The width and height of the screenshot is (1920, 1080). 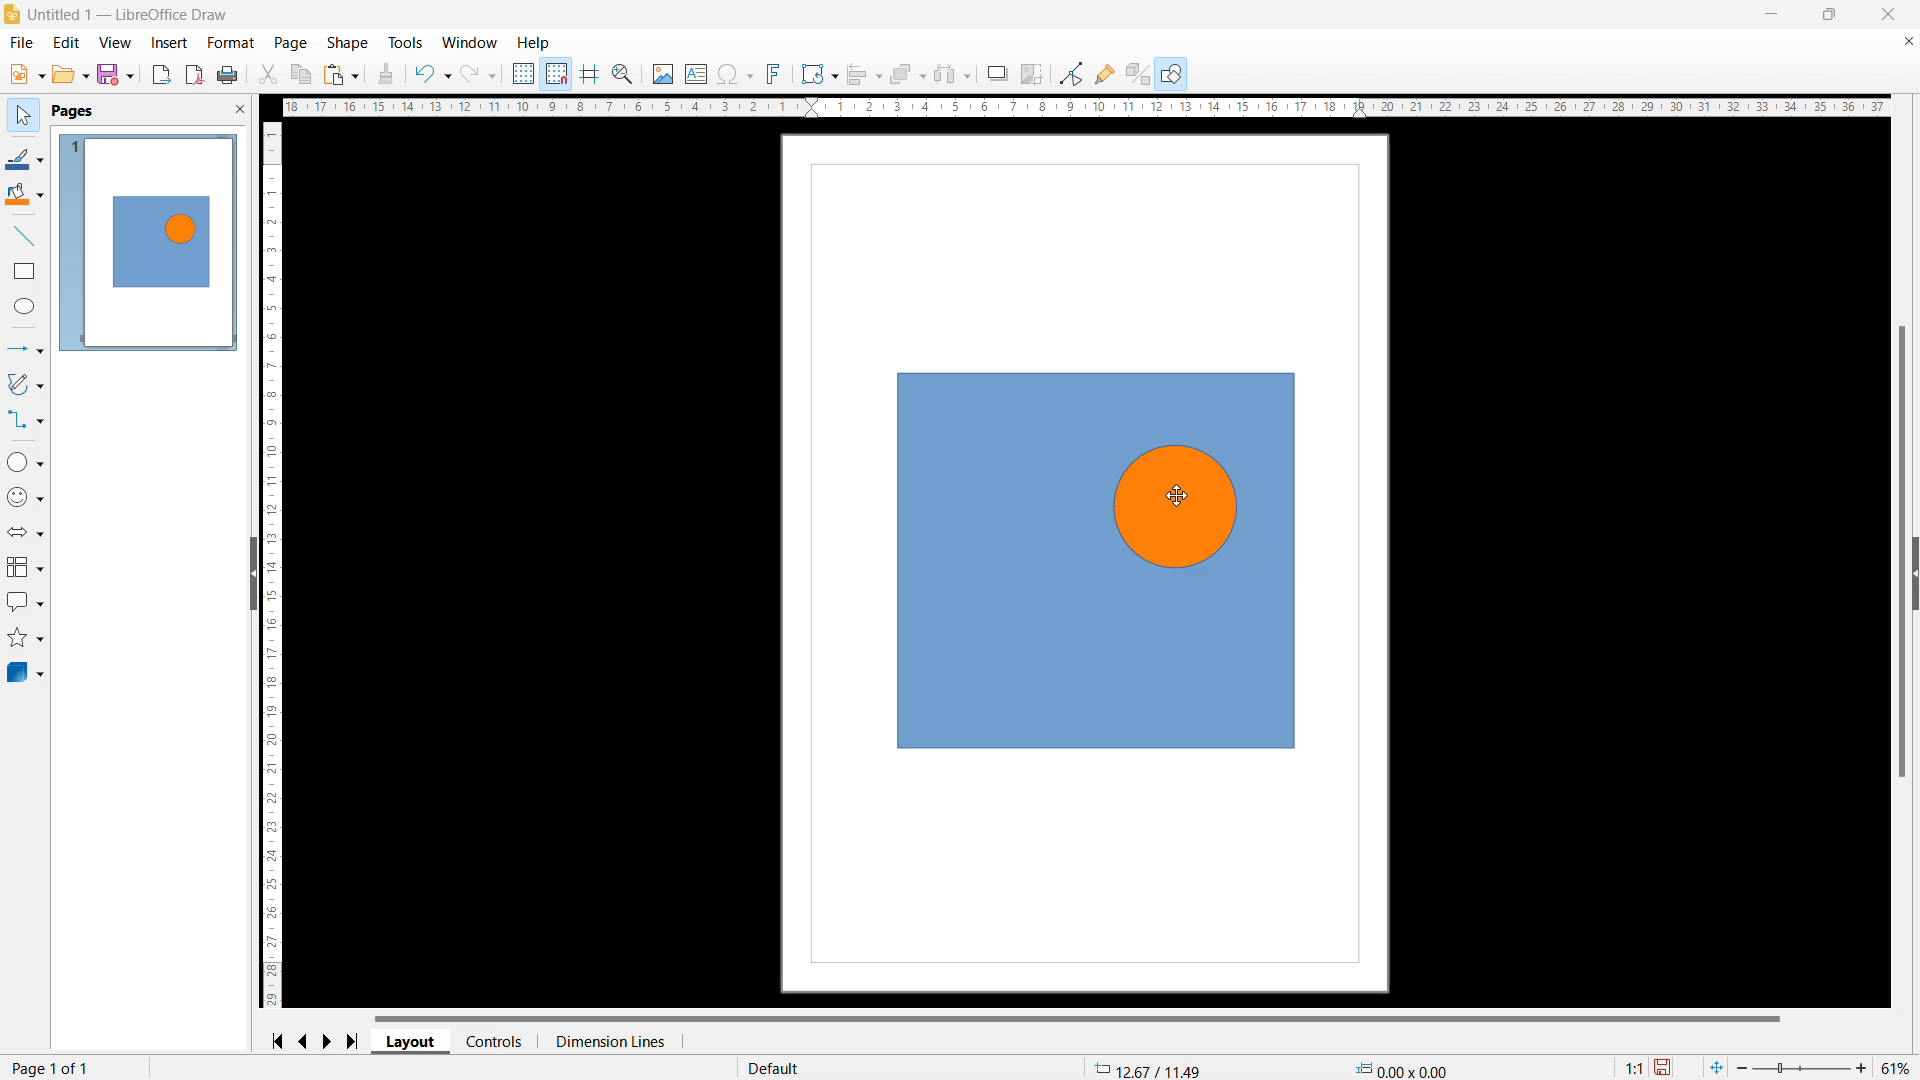 I want to click on export, so click(x=162, y=75).